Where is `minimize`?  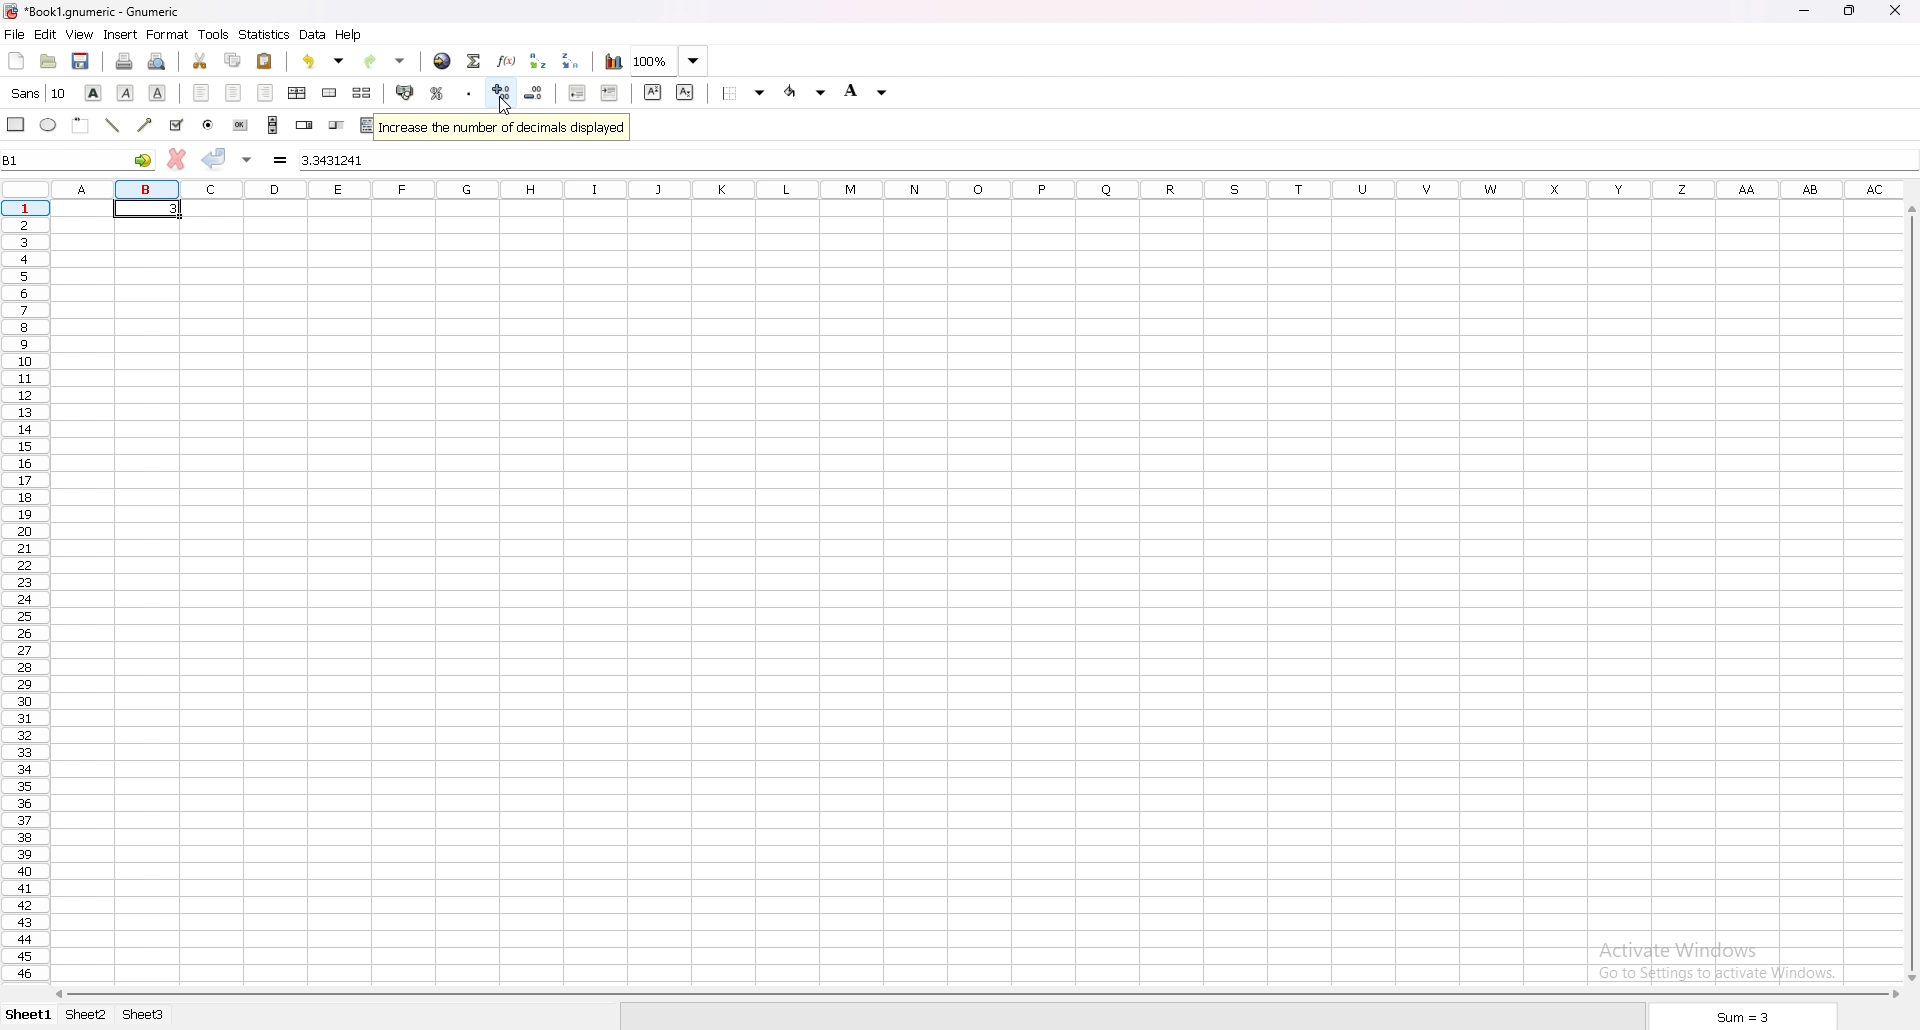
minimize is located at coordinates (1804, 10).